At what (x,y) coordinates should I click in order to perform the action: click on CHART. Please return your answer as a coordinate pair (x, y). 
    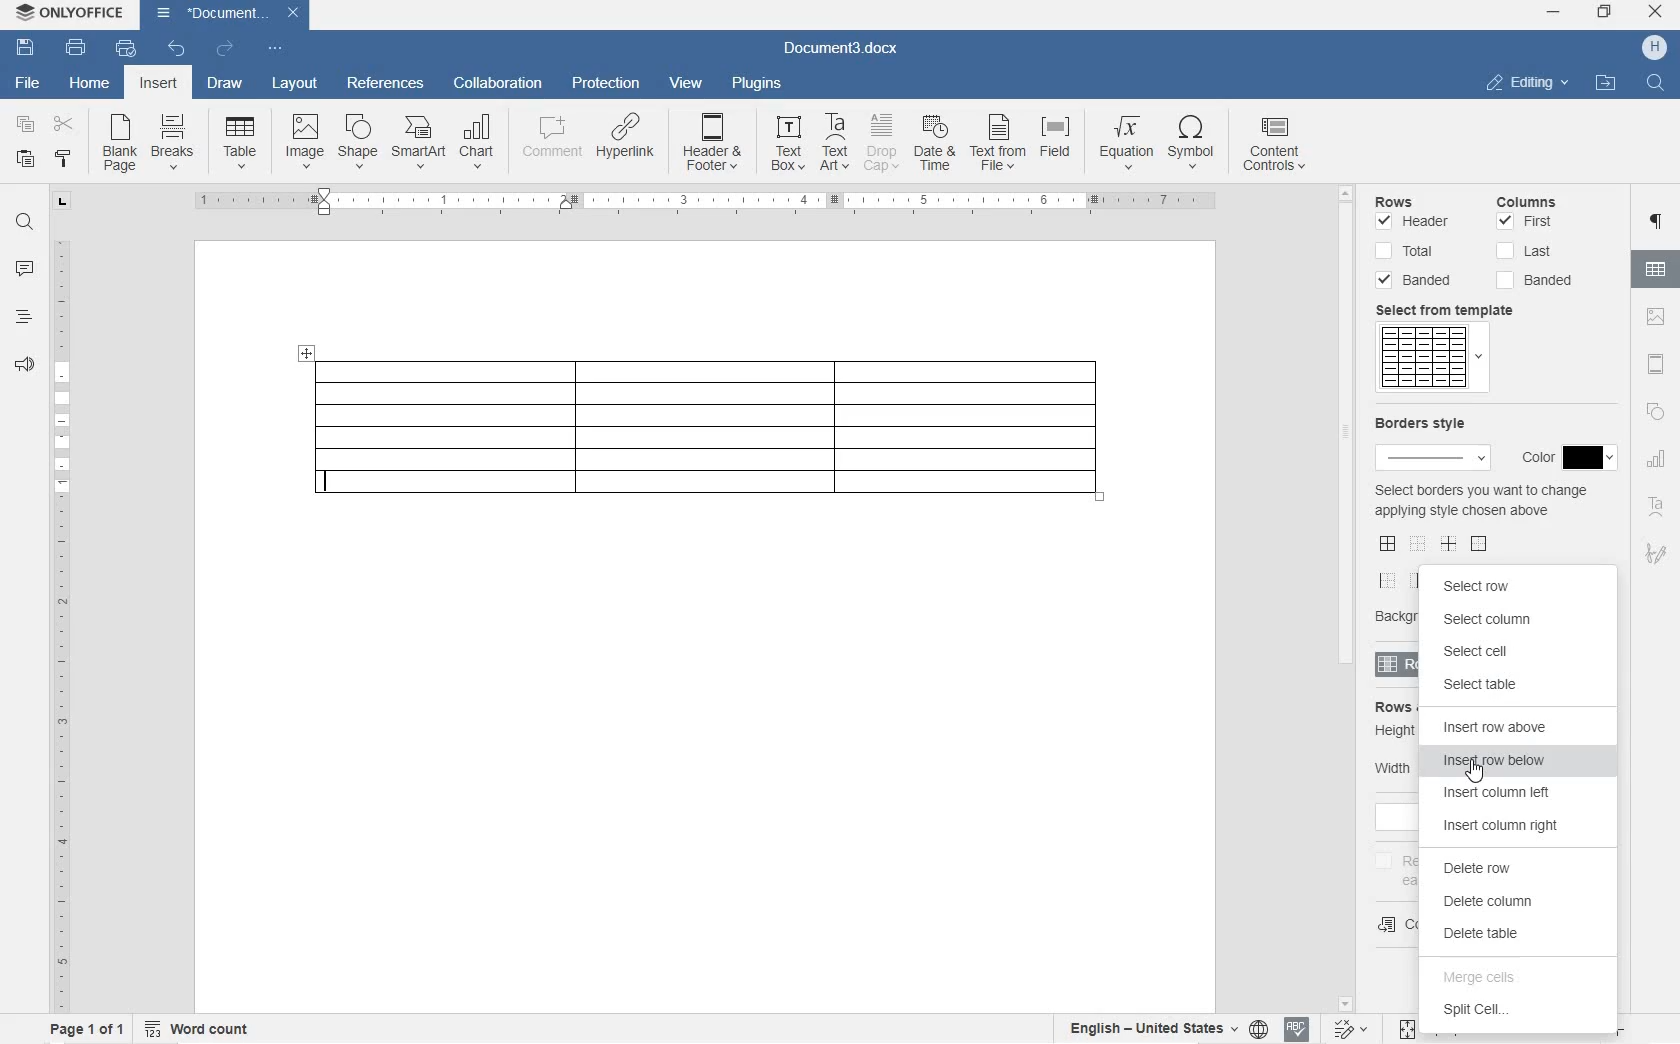
    Looking at the image, I should click on (476, 145).